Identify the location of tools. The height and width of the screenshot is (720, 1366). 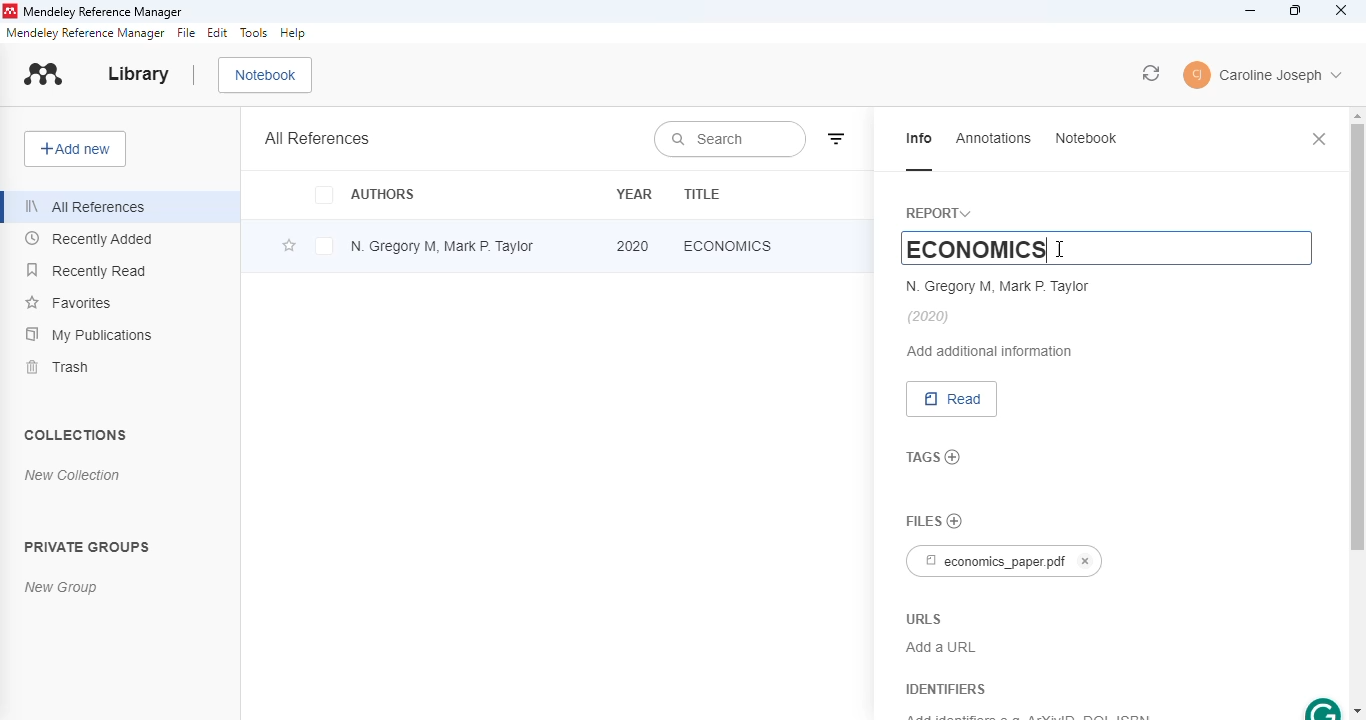
(254, 32).